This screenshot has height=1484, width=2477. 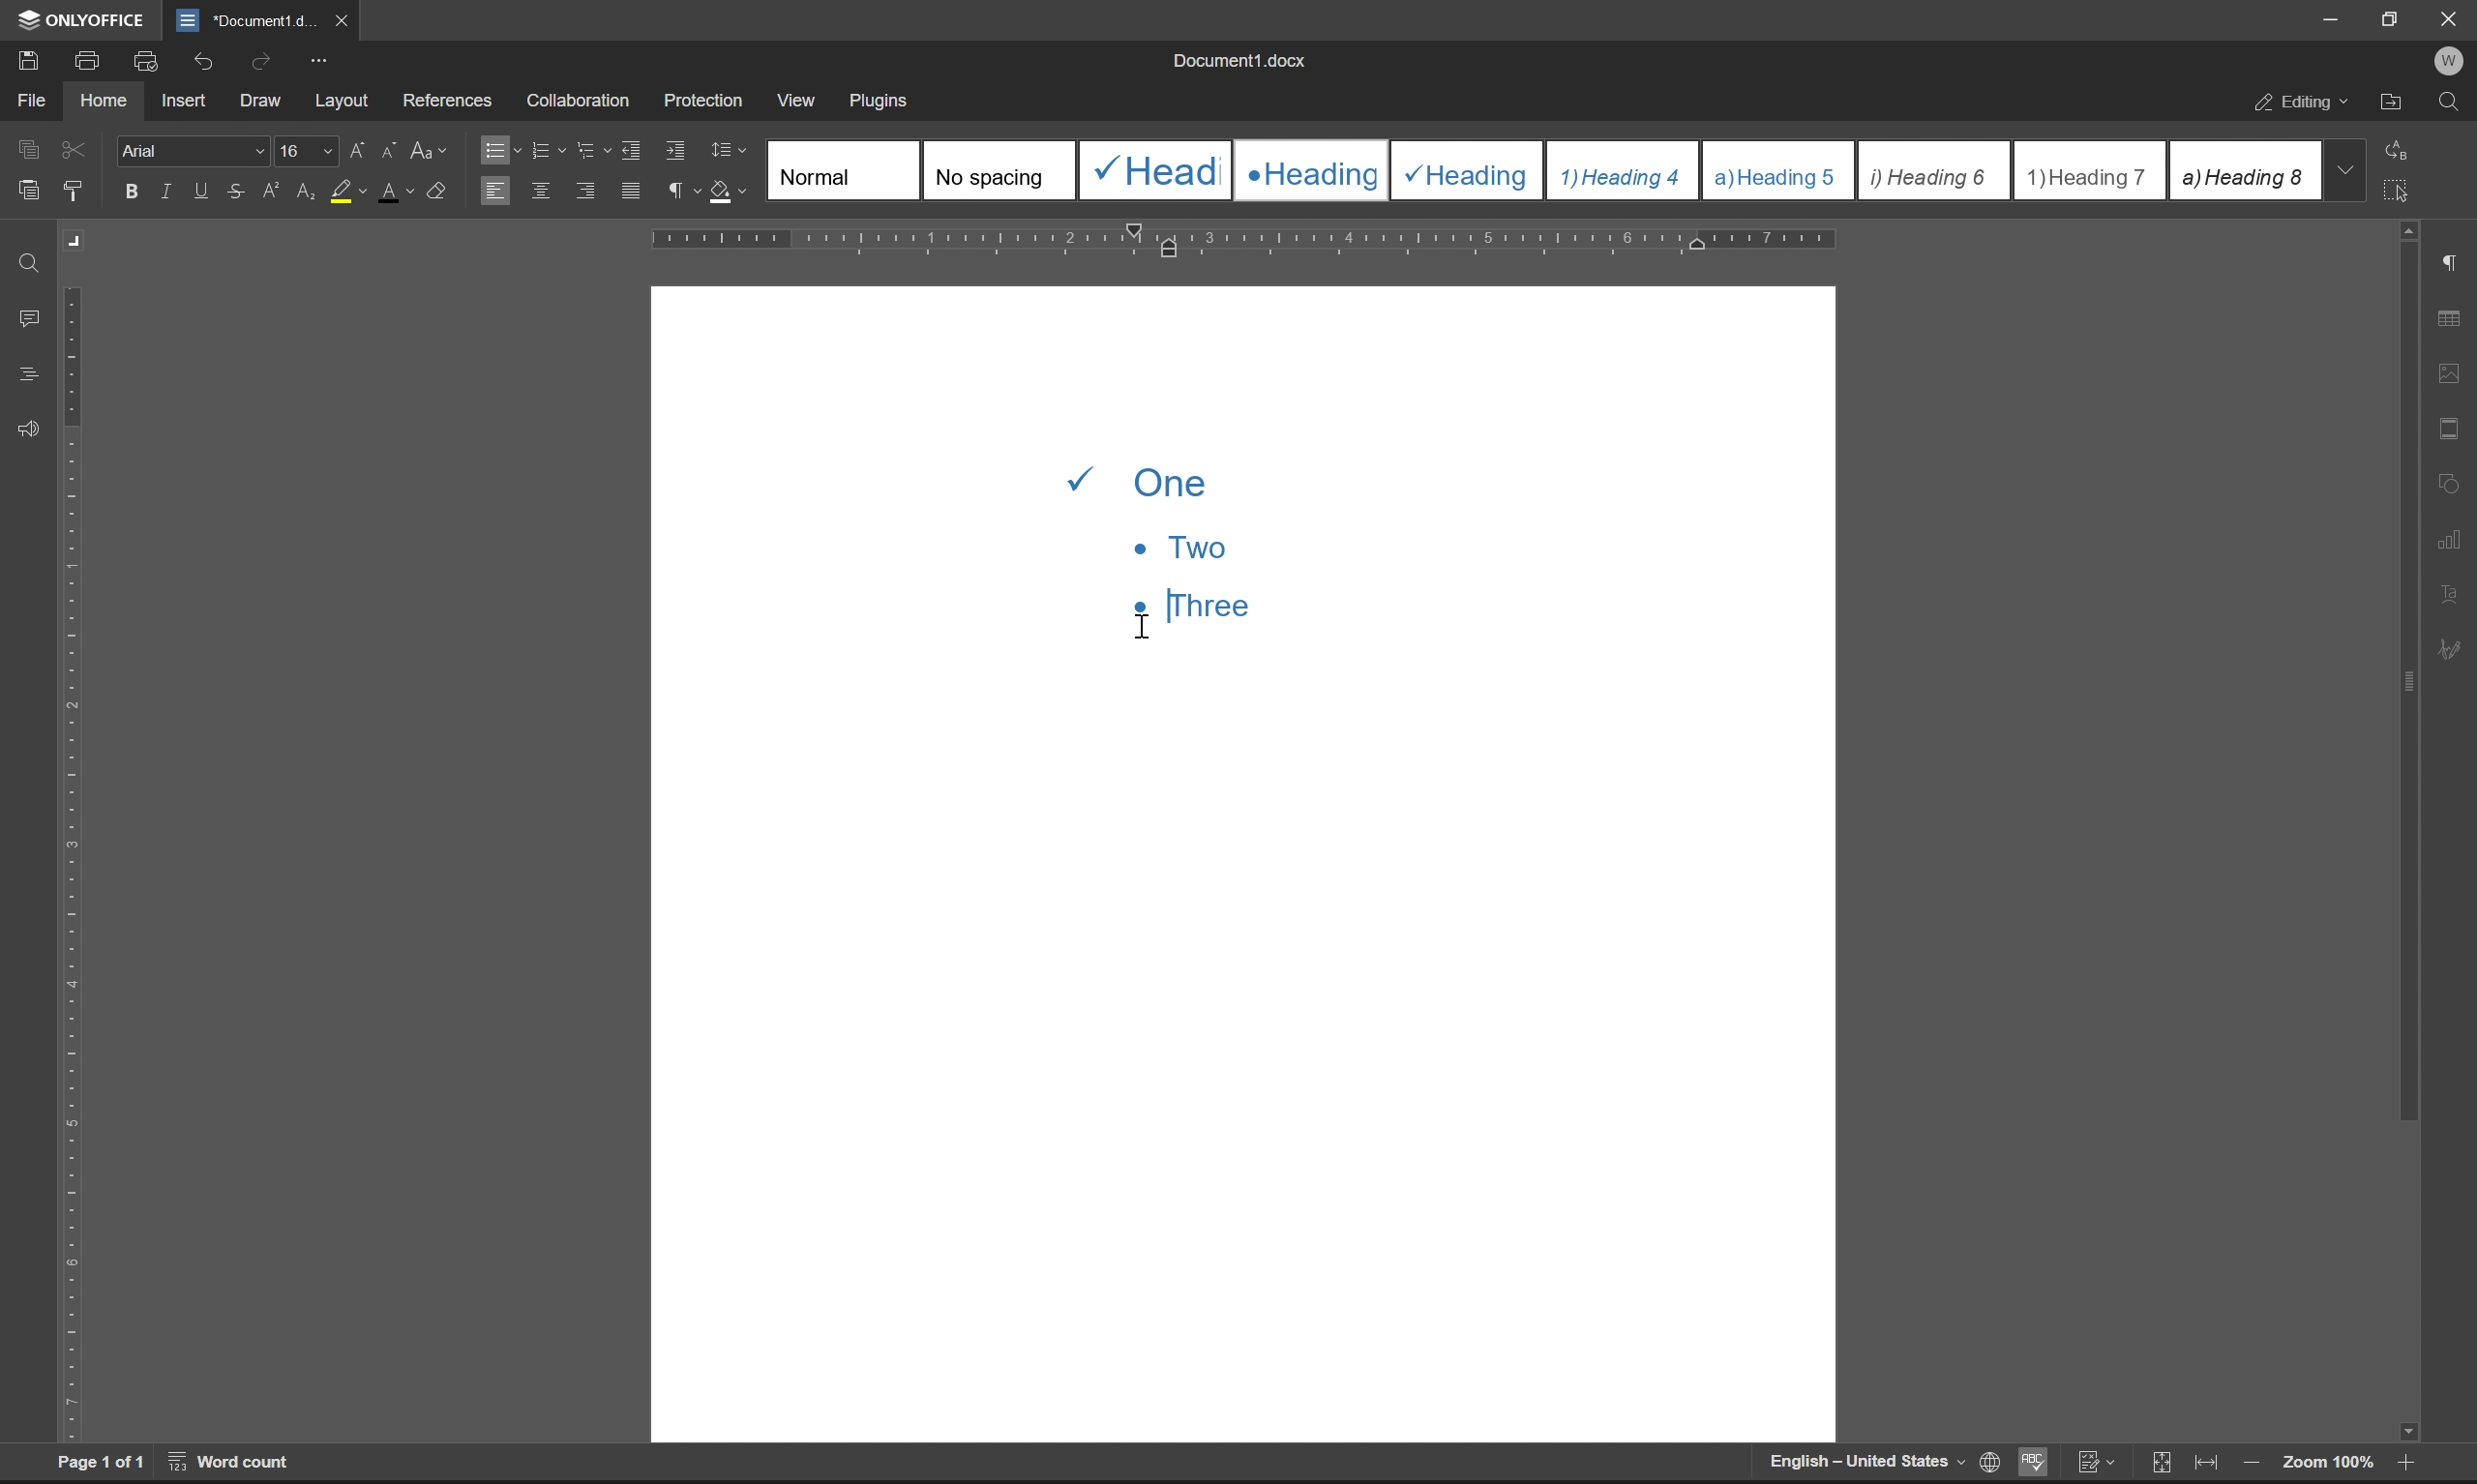 I want to click on superscript, so click(x=274, y=191).